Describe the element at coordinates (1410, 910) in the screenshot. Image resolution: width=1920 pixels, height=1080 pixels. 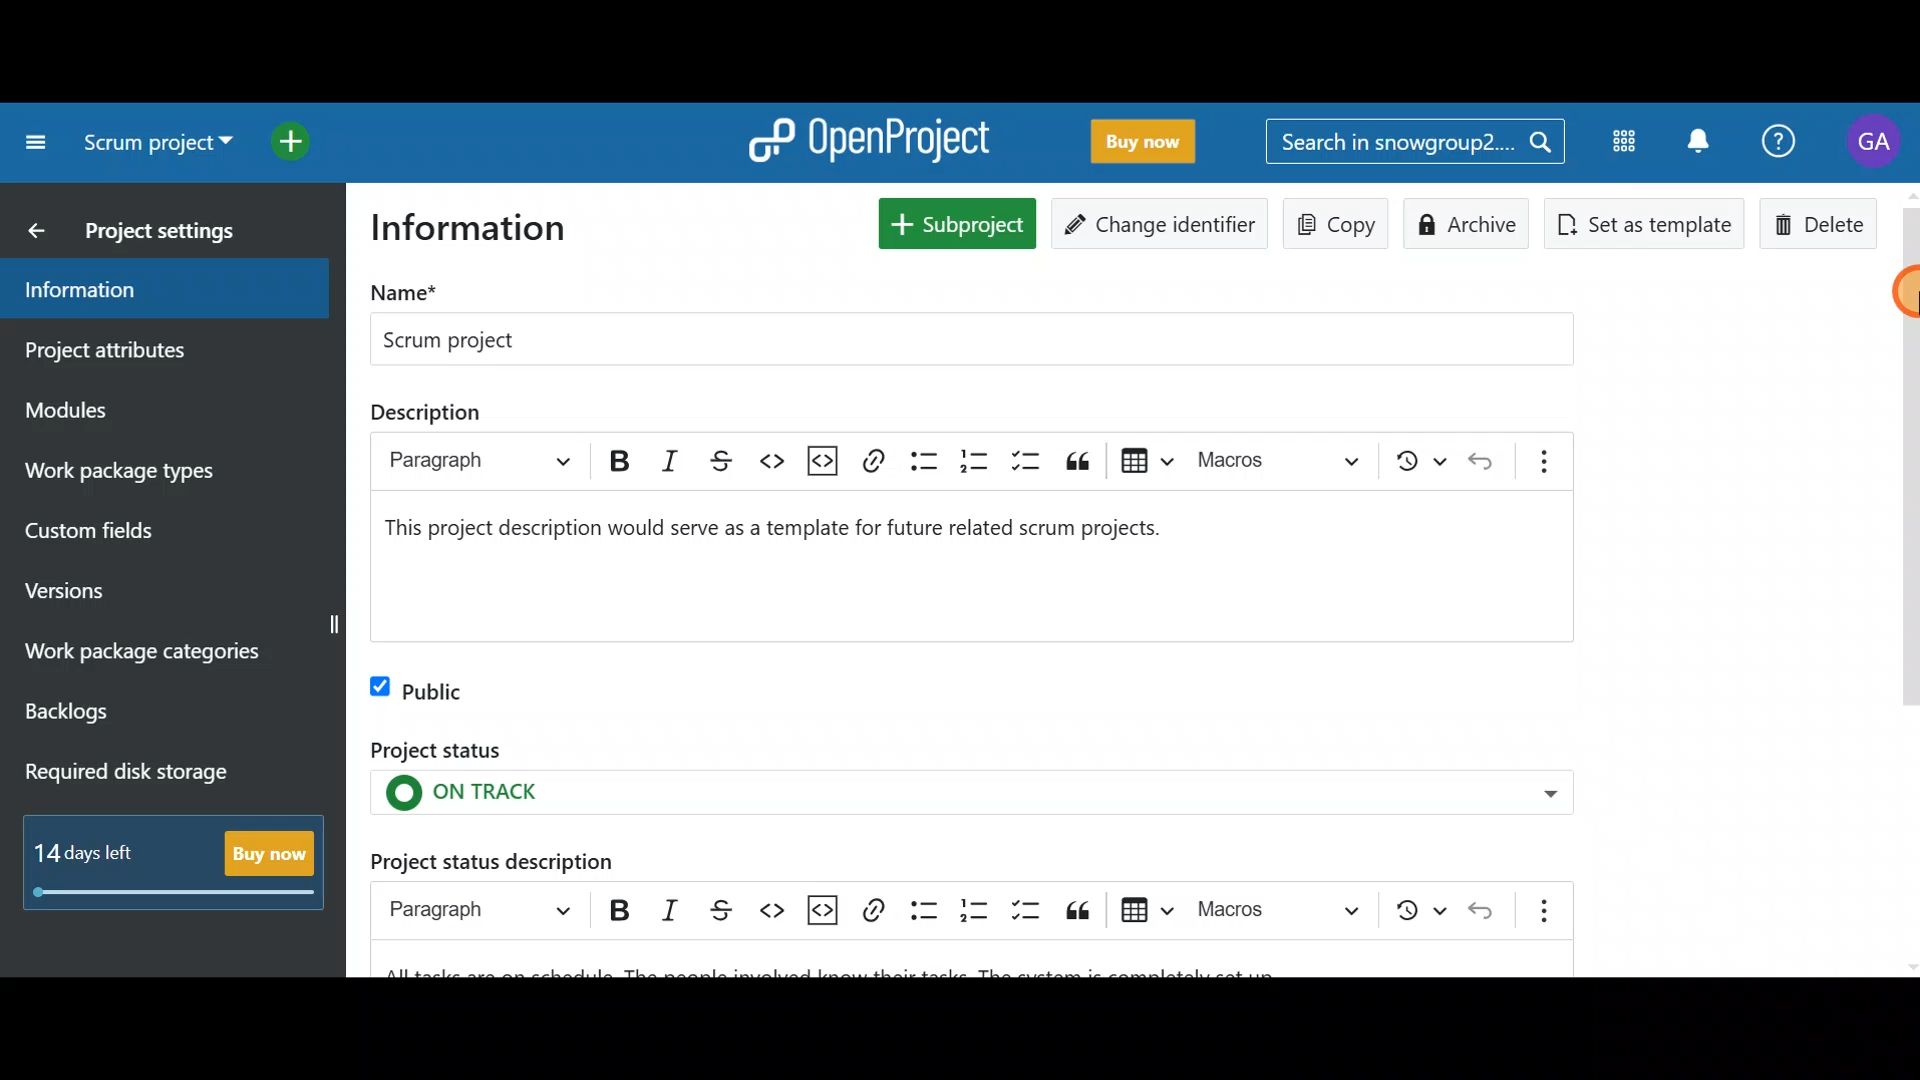
I see `Show local modifications` at that location.